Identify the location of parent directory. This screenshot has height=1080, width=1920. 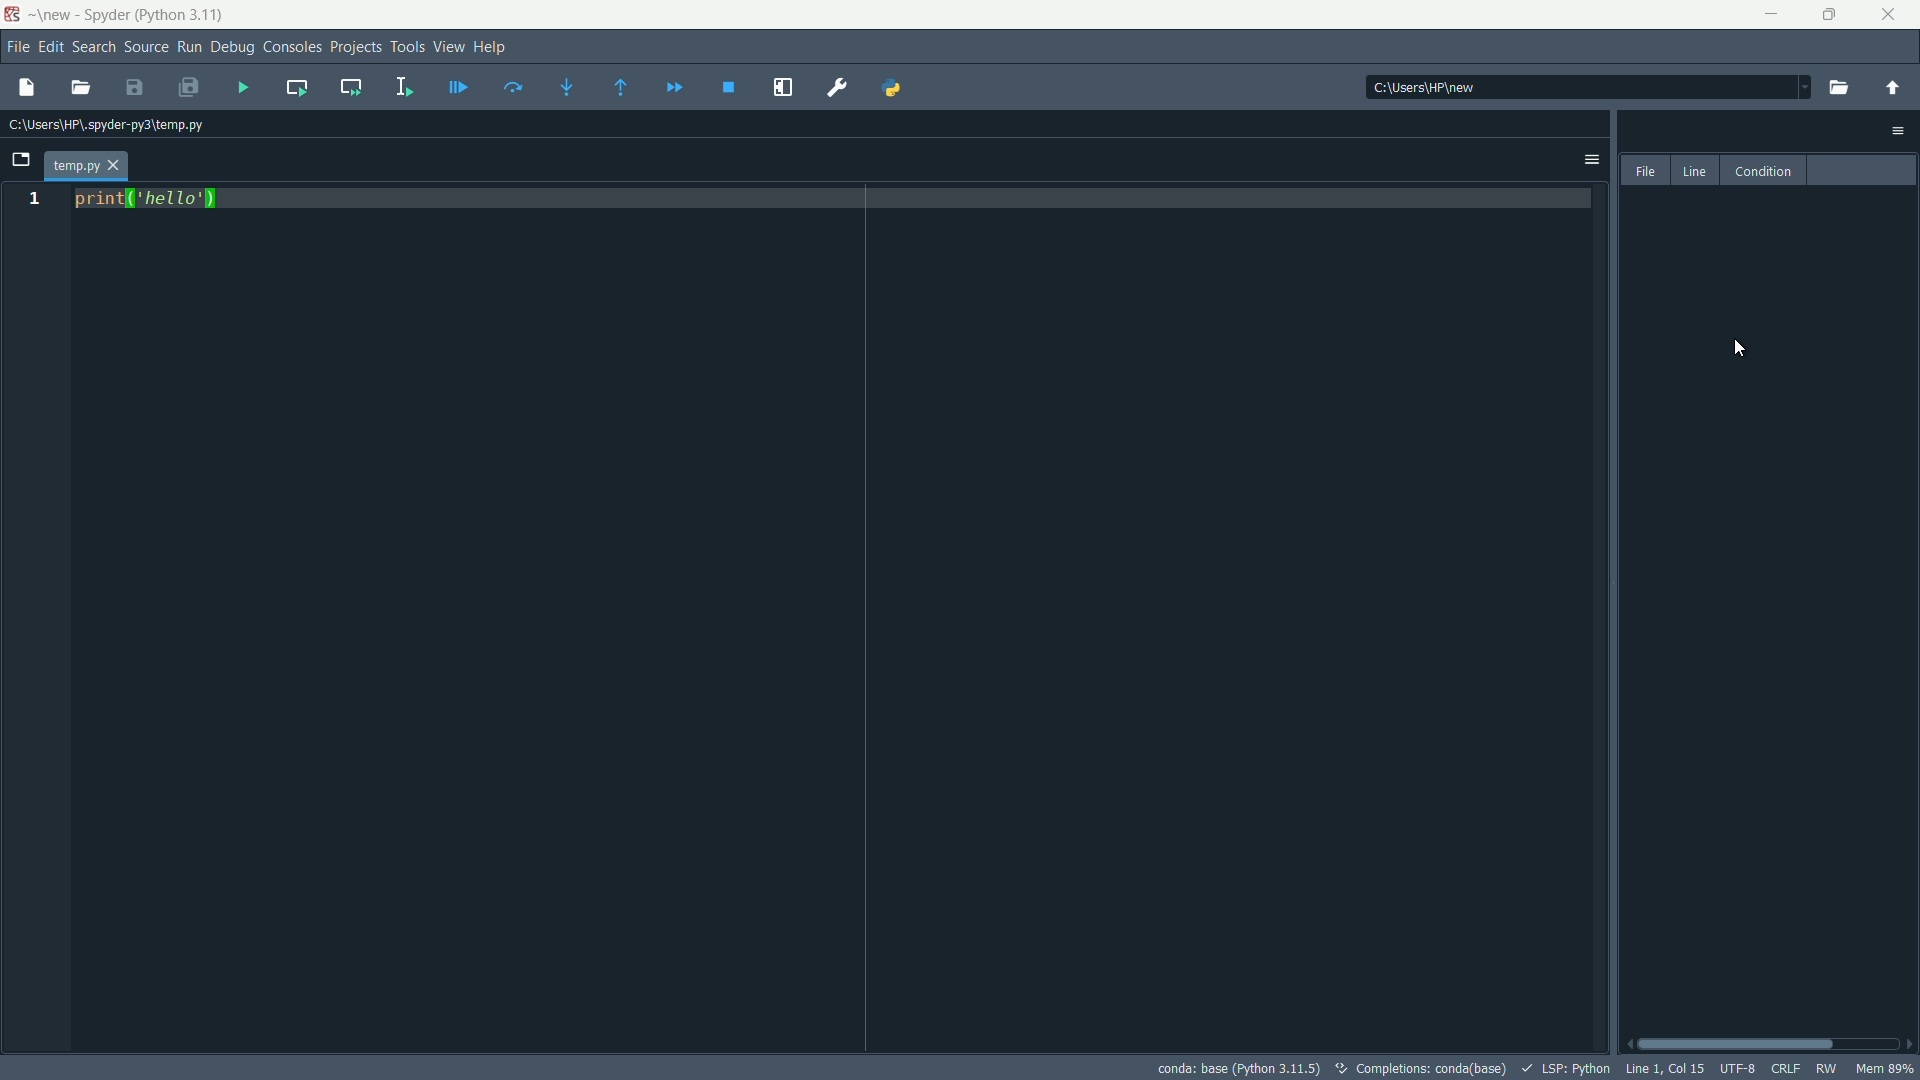
(1894, 88).